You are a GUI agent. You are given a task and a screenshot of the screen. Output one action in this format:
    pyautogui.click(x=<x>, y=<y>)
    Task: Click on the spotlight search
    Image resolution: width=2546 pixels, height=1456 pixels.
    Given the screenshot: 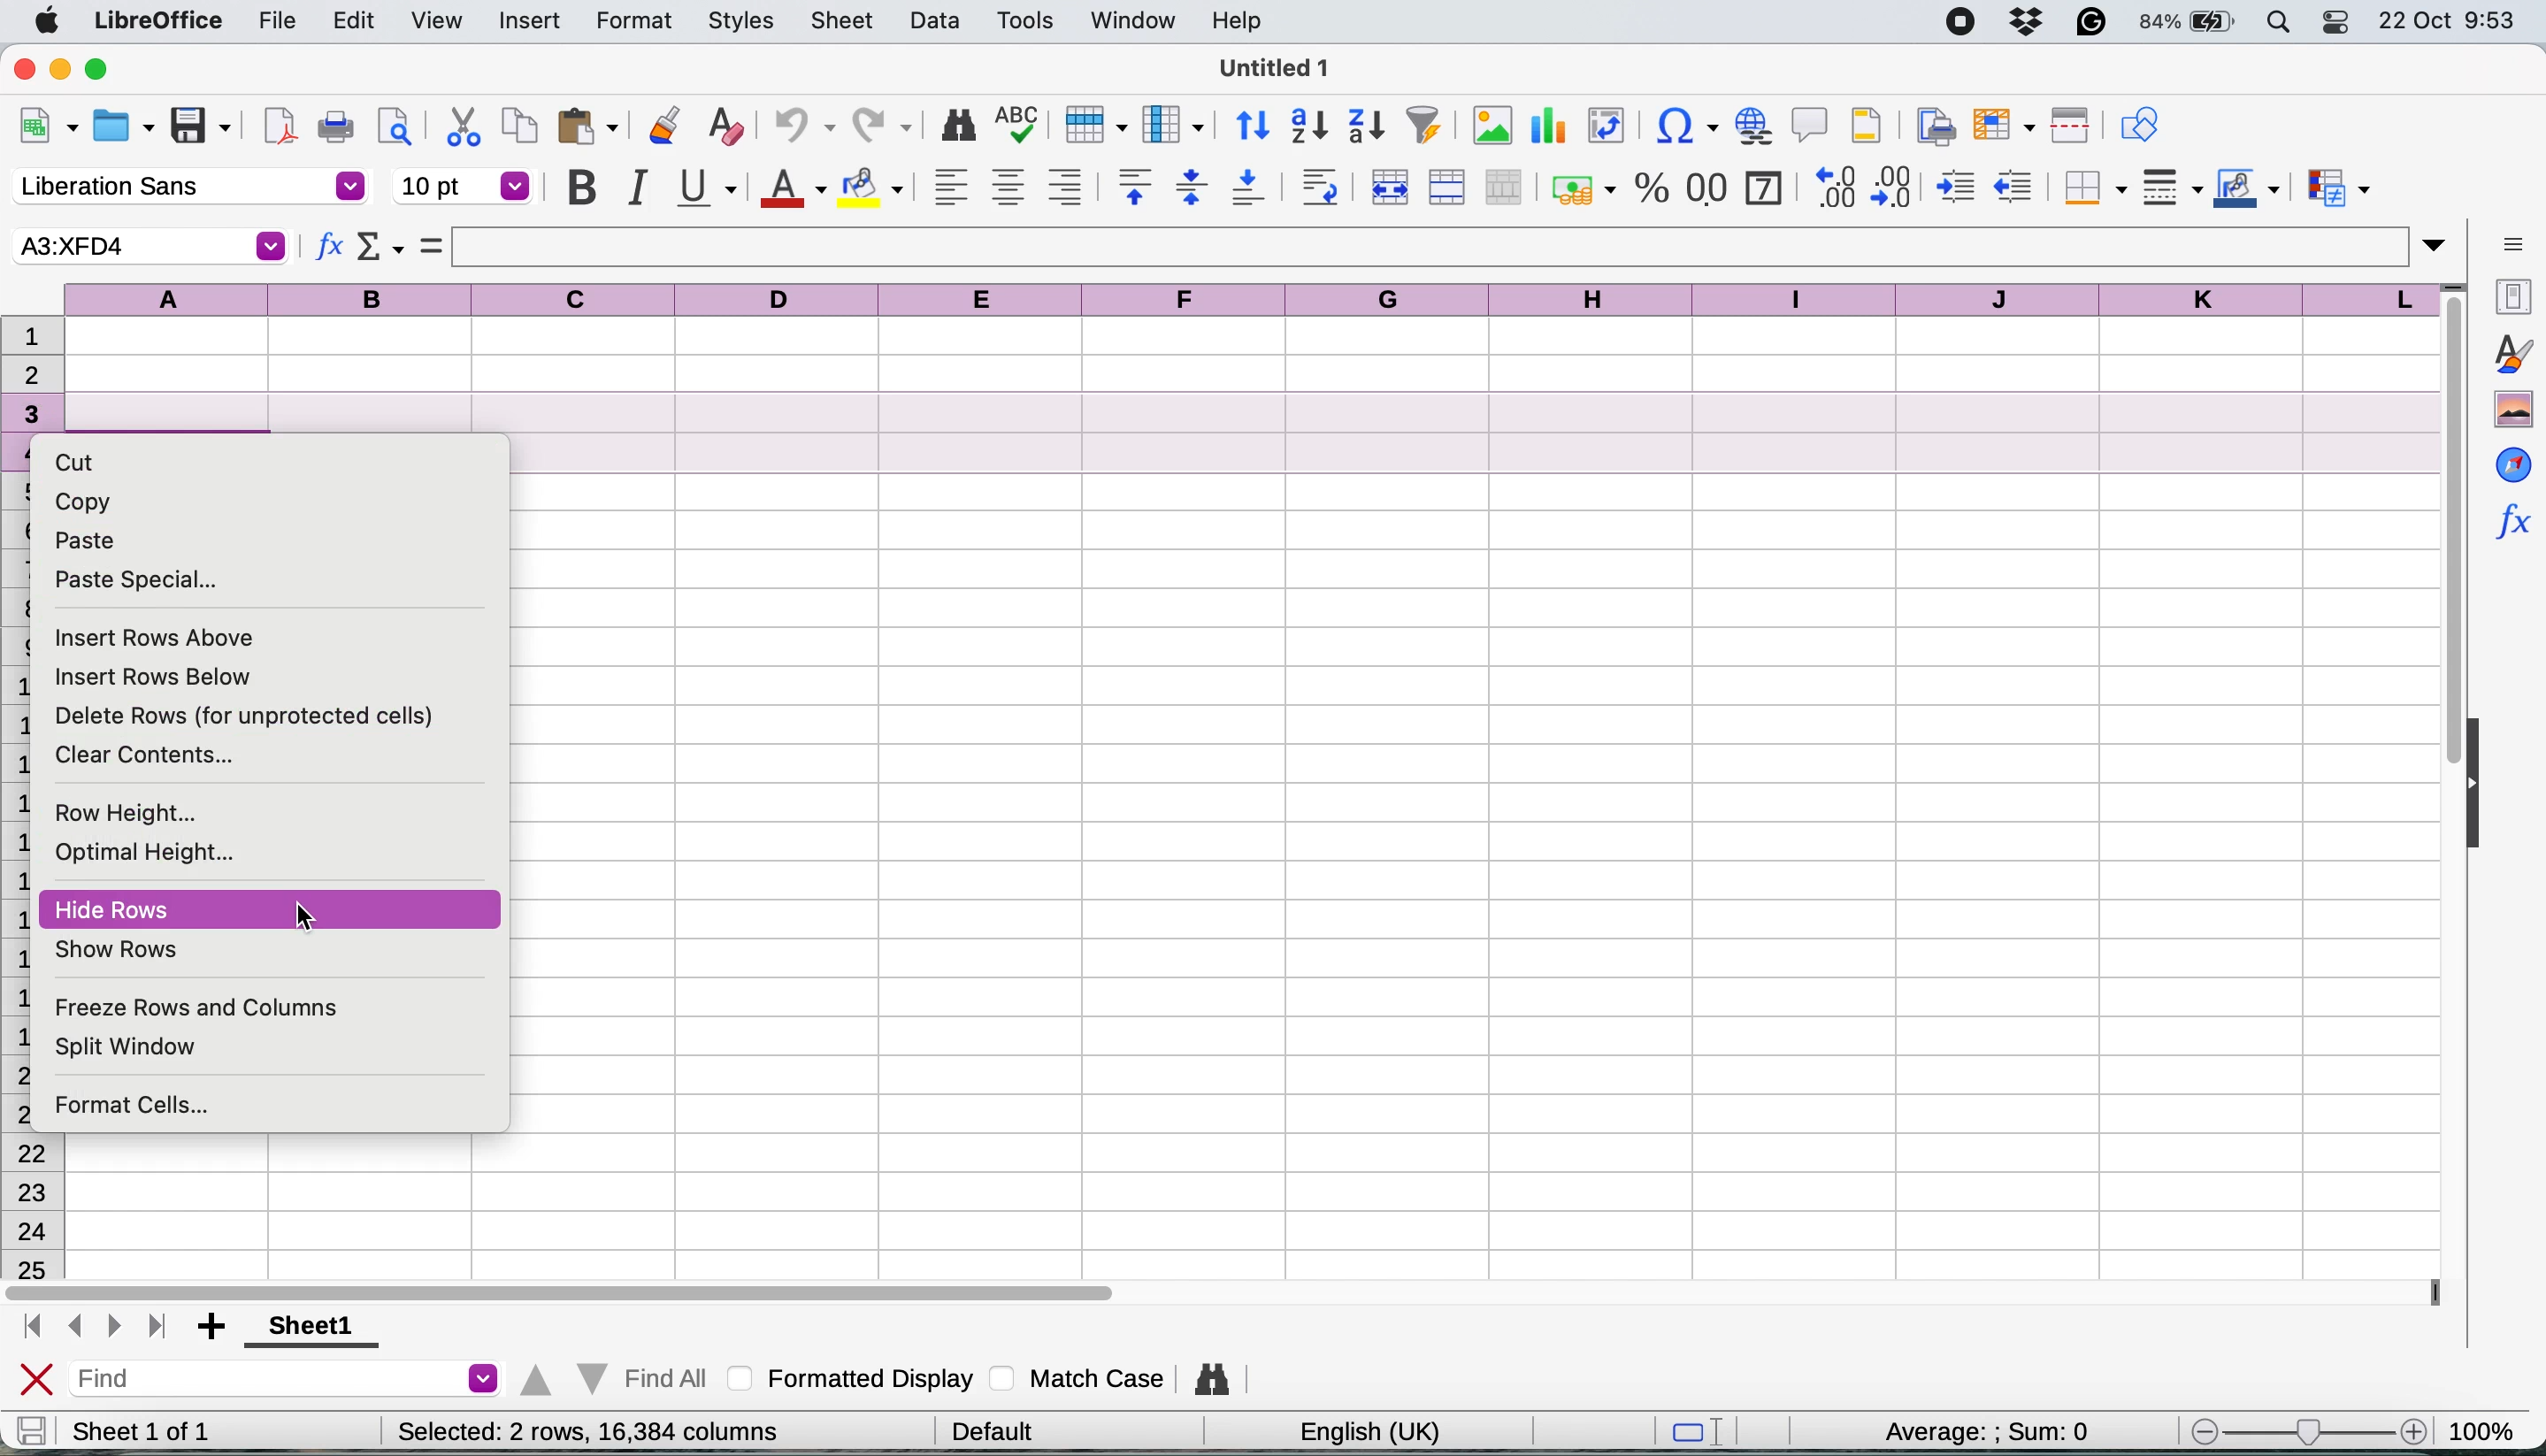 What is the action you would take?
    pyautogui.click(x=2281, y=23)
    